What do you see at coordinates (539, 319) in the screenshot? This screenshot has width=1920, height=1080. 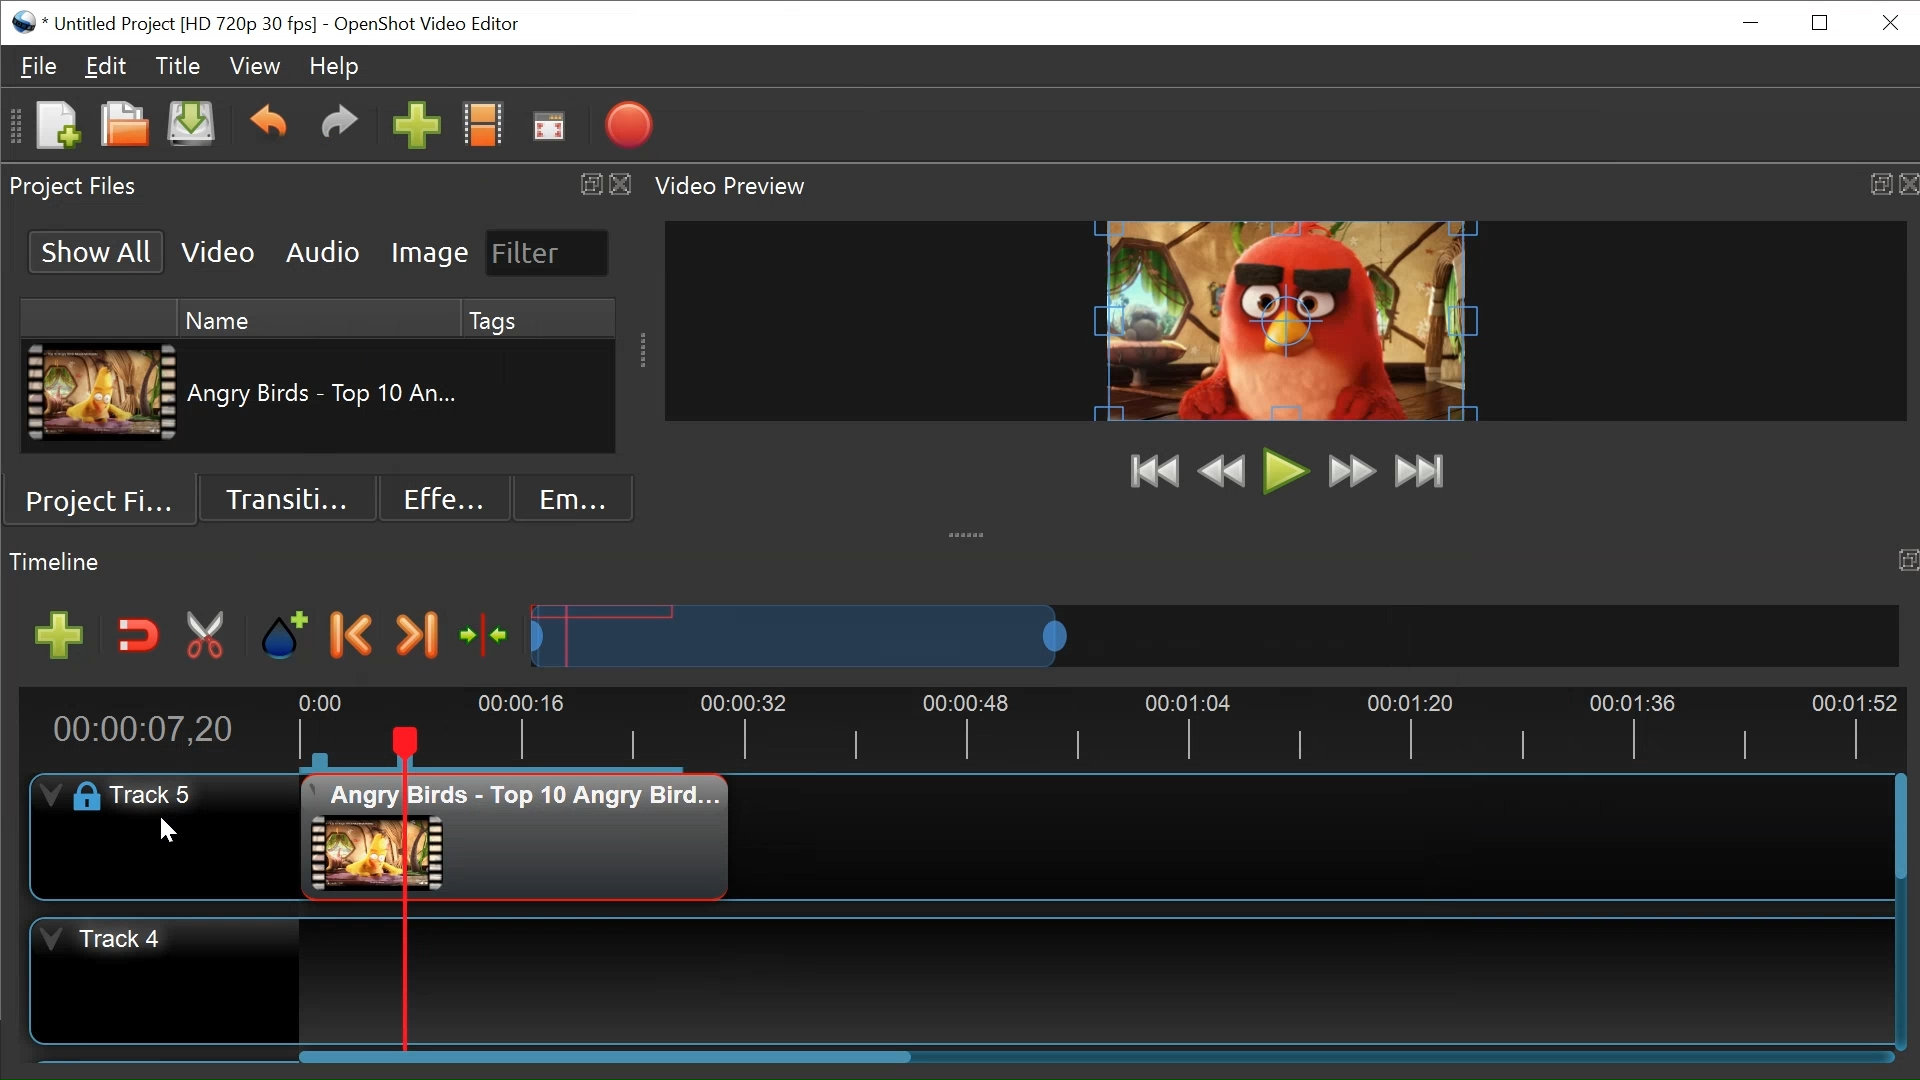 I see `Tags` at bounding box center [539, 319].